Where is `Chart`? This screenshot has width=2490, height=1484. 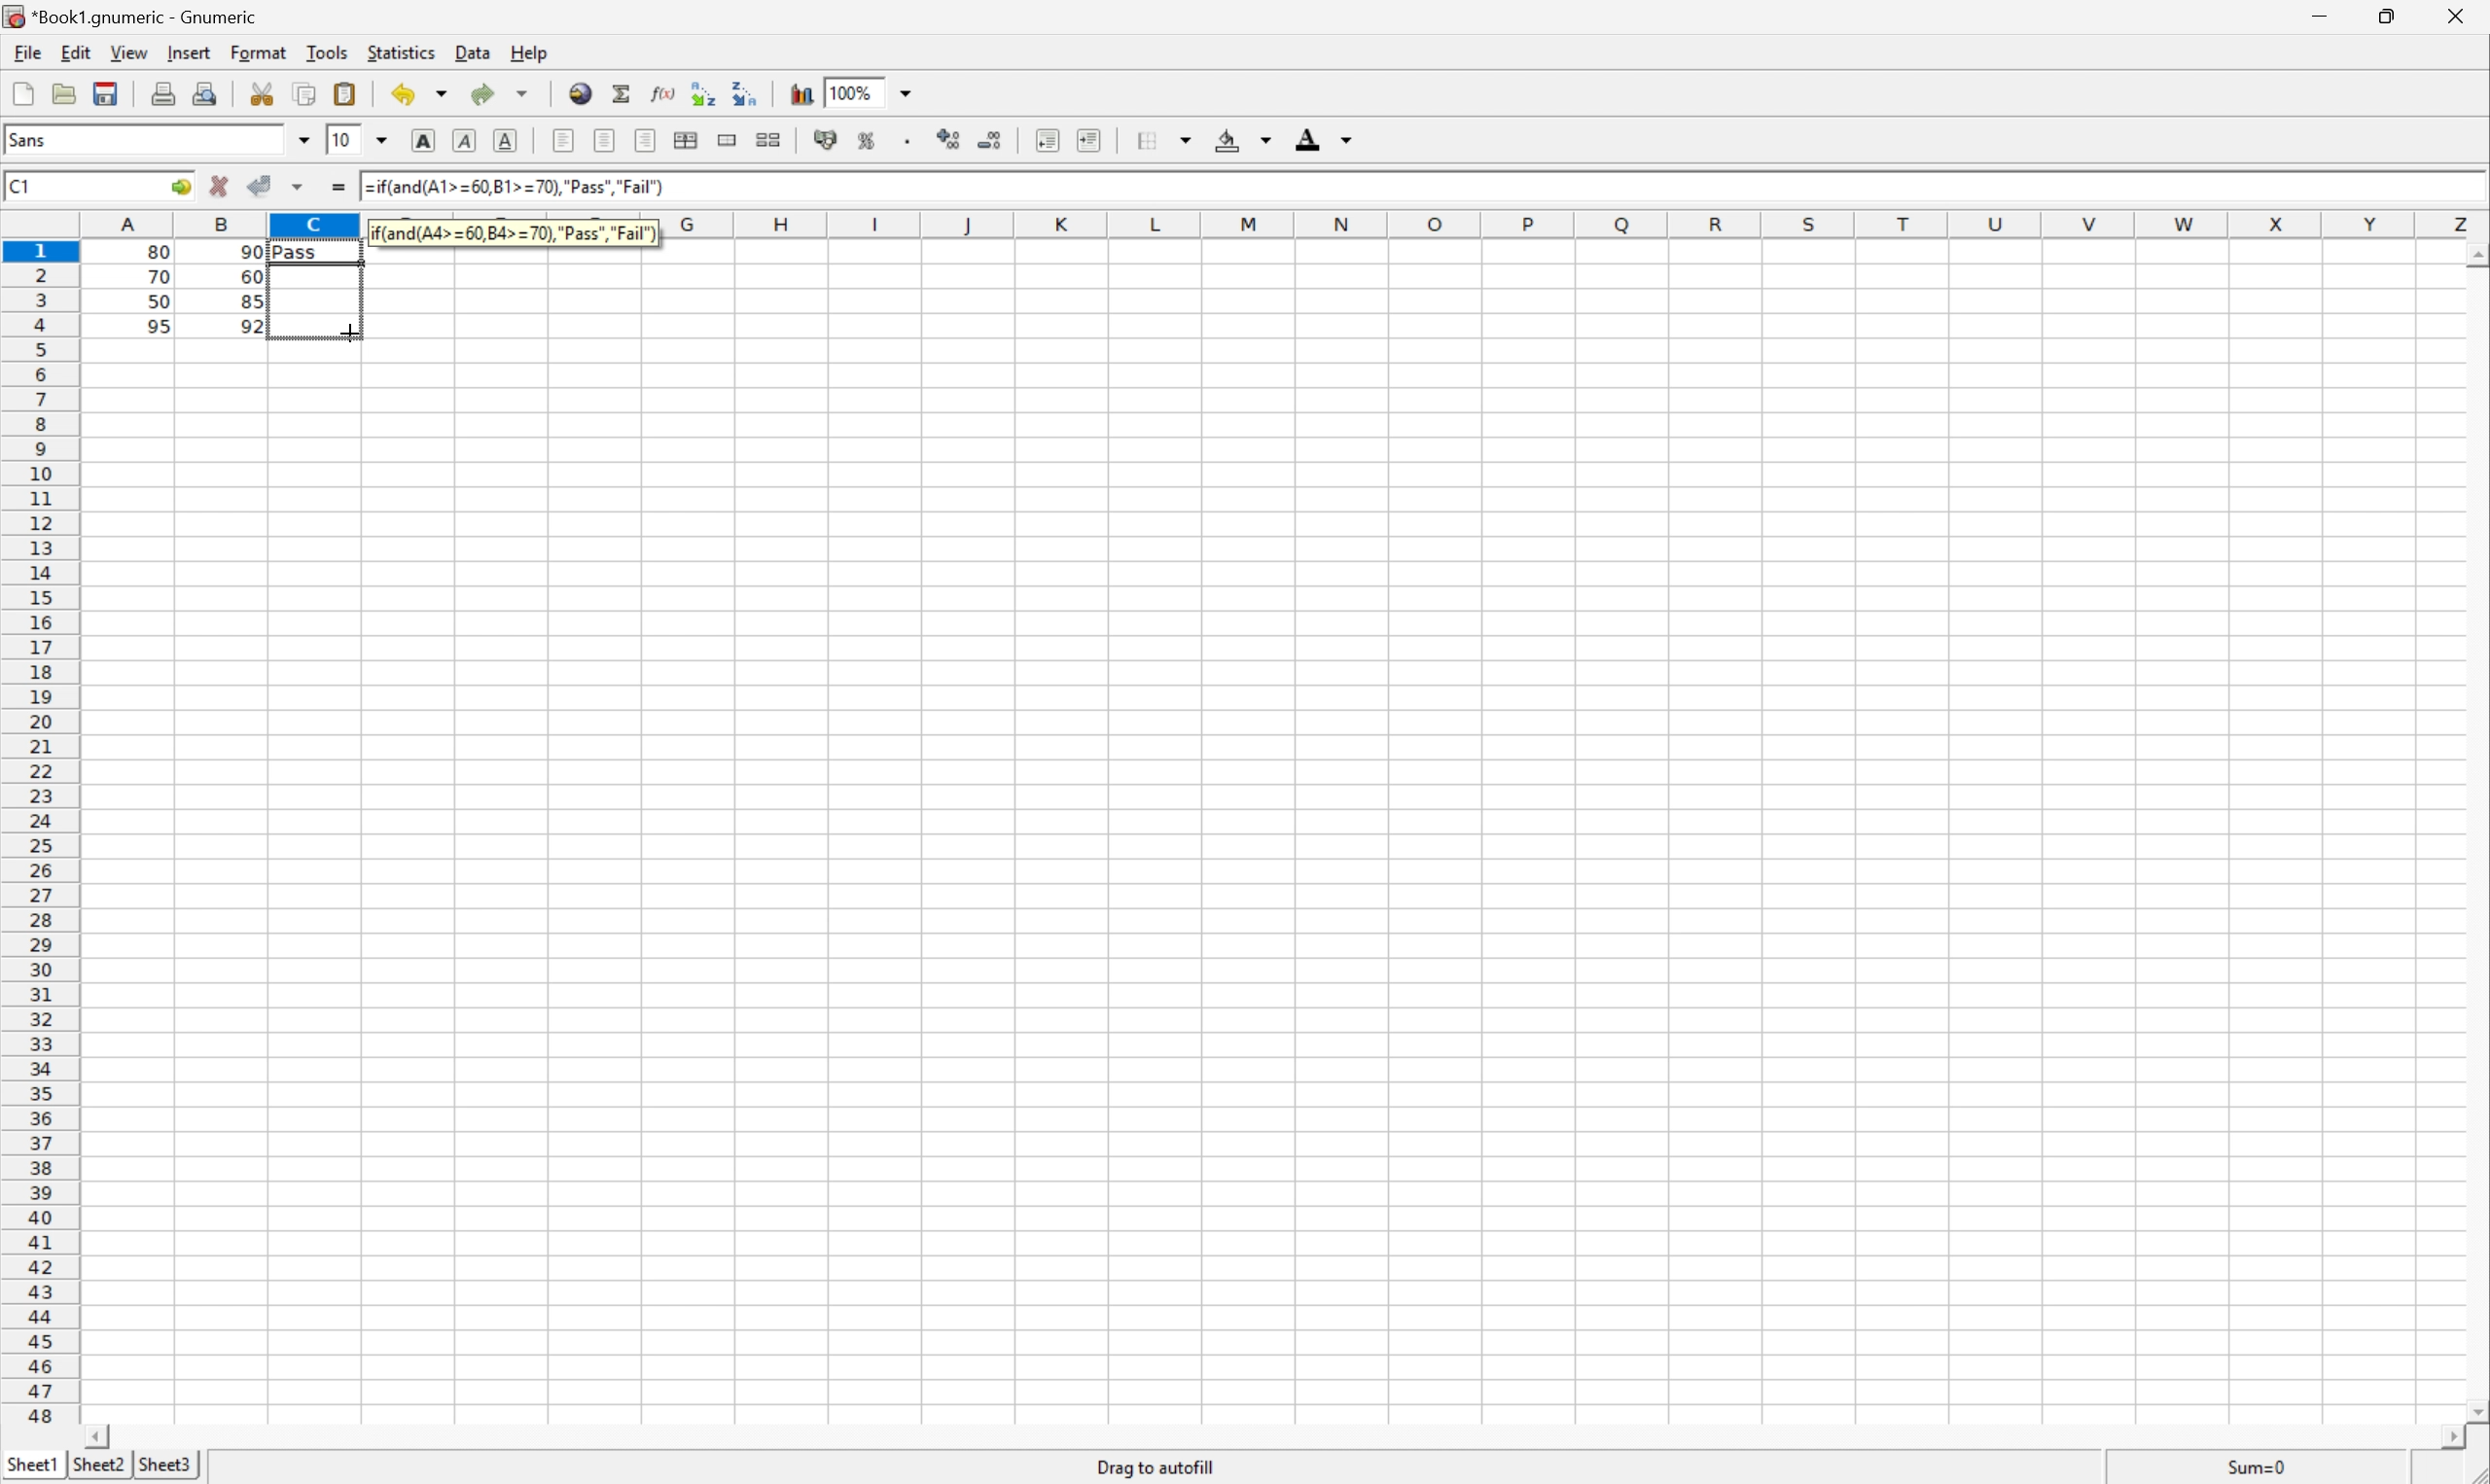 Chart is located at coordinates (797, 93).